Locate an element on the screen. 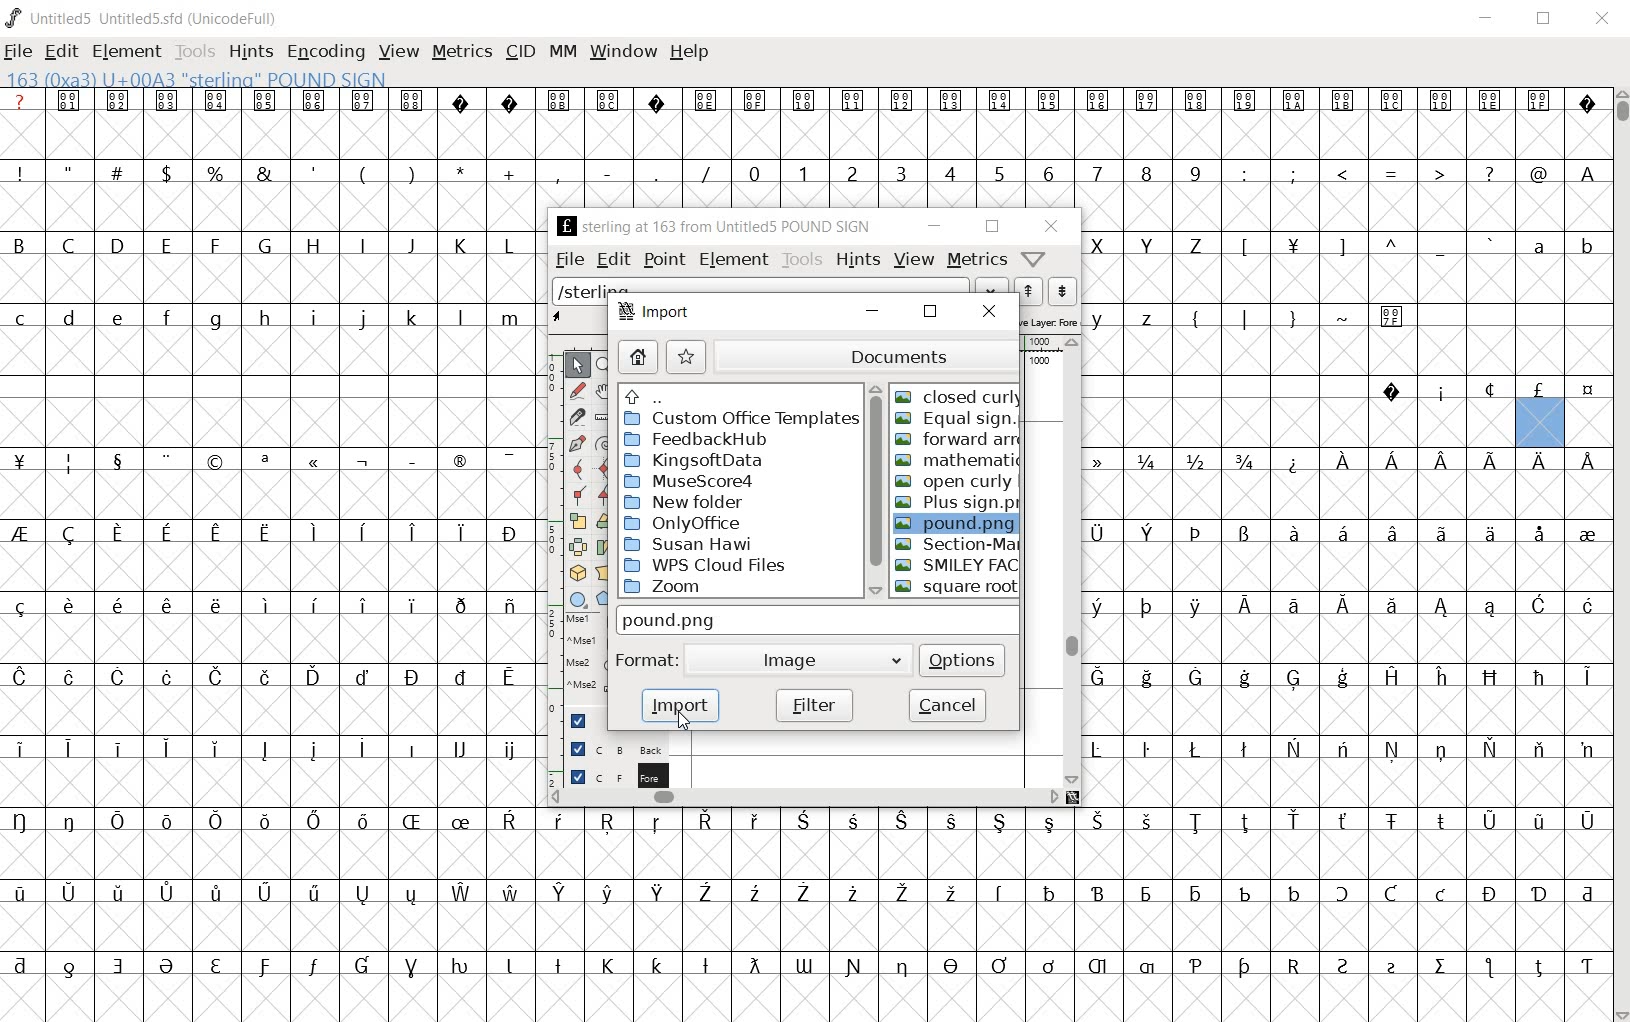  Symbol is located at coordinates (460, 463).